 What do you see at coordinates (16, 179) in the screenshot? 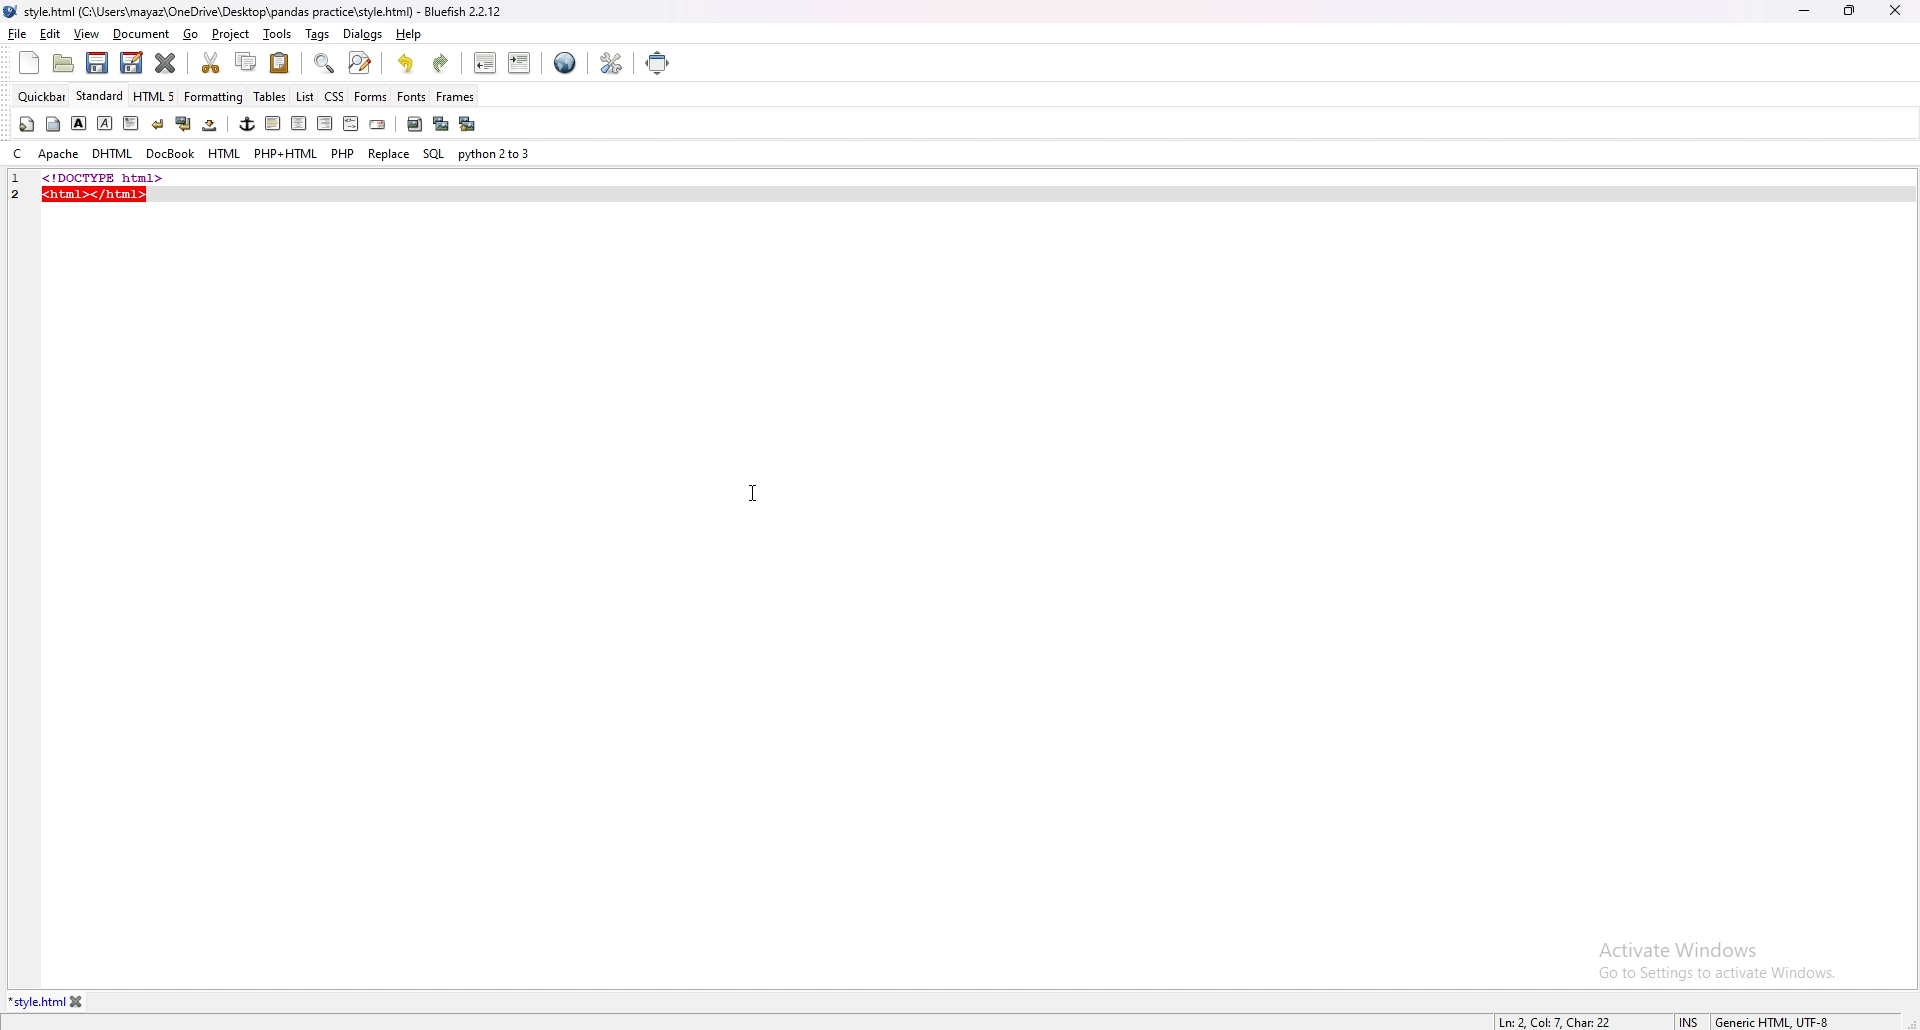
I see `line number` at bounding box center [16, 179].